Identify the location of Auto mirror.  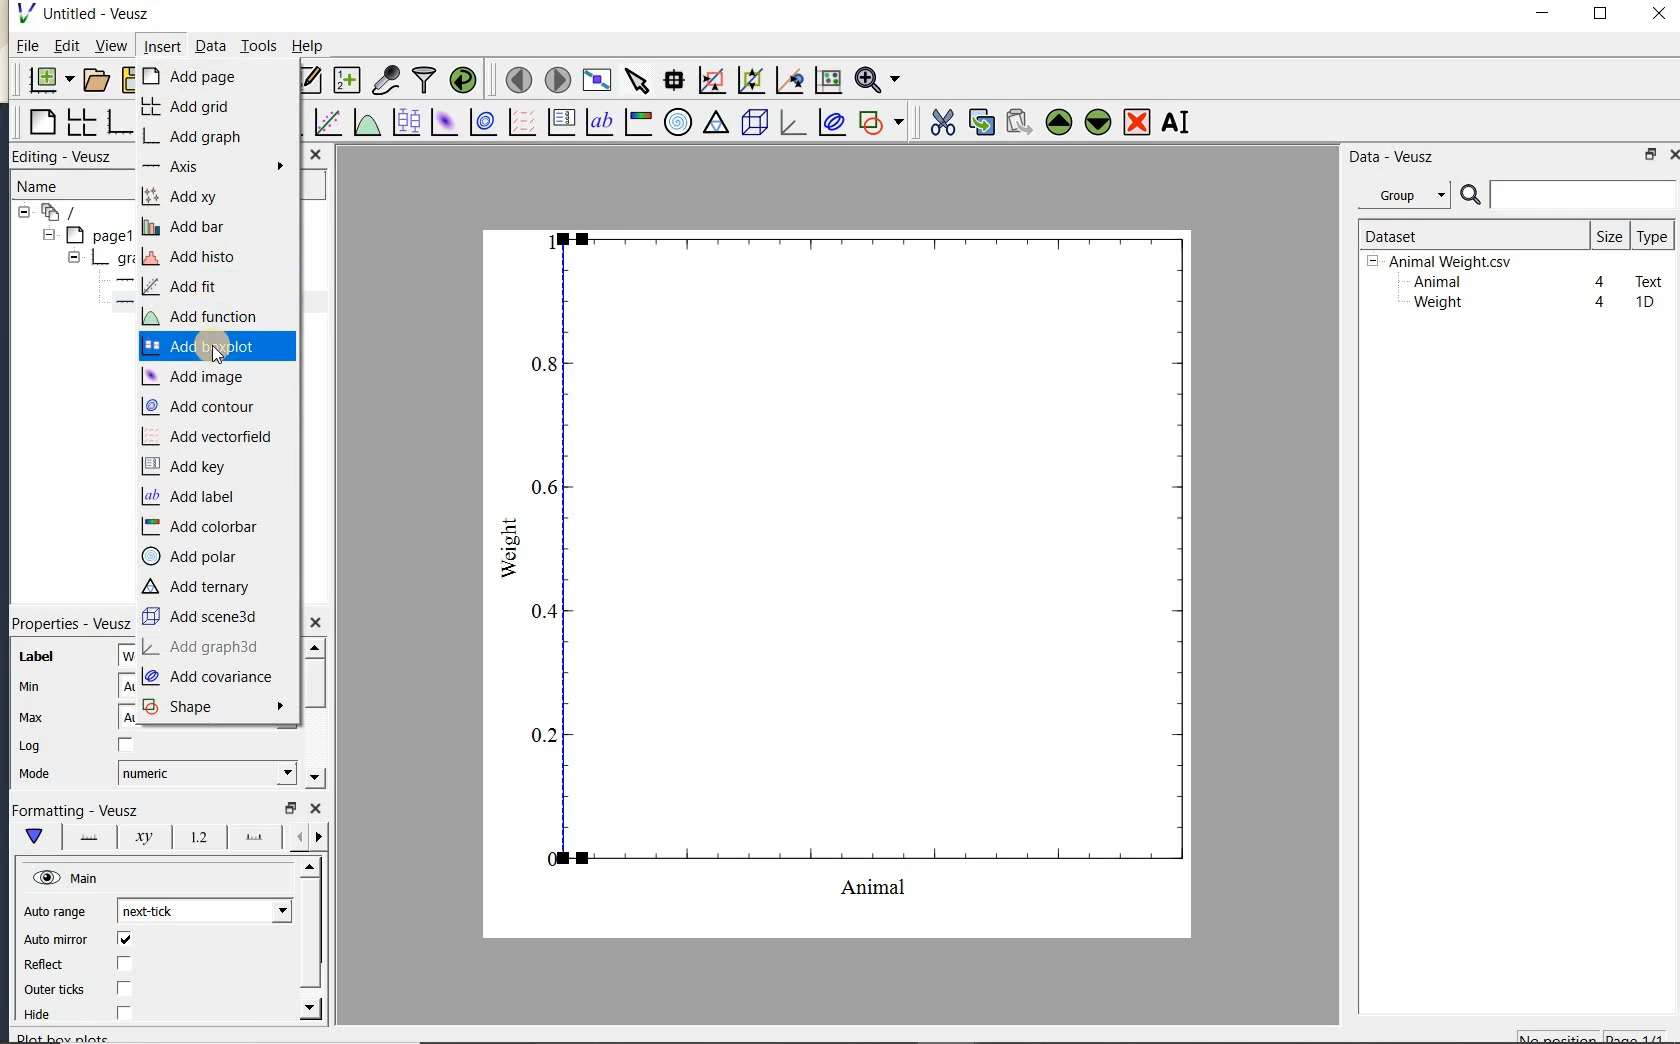
(53, 941).